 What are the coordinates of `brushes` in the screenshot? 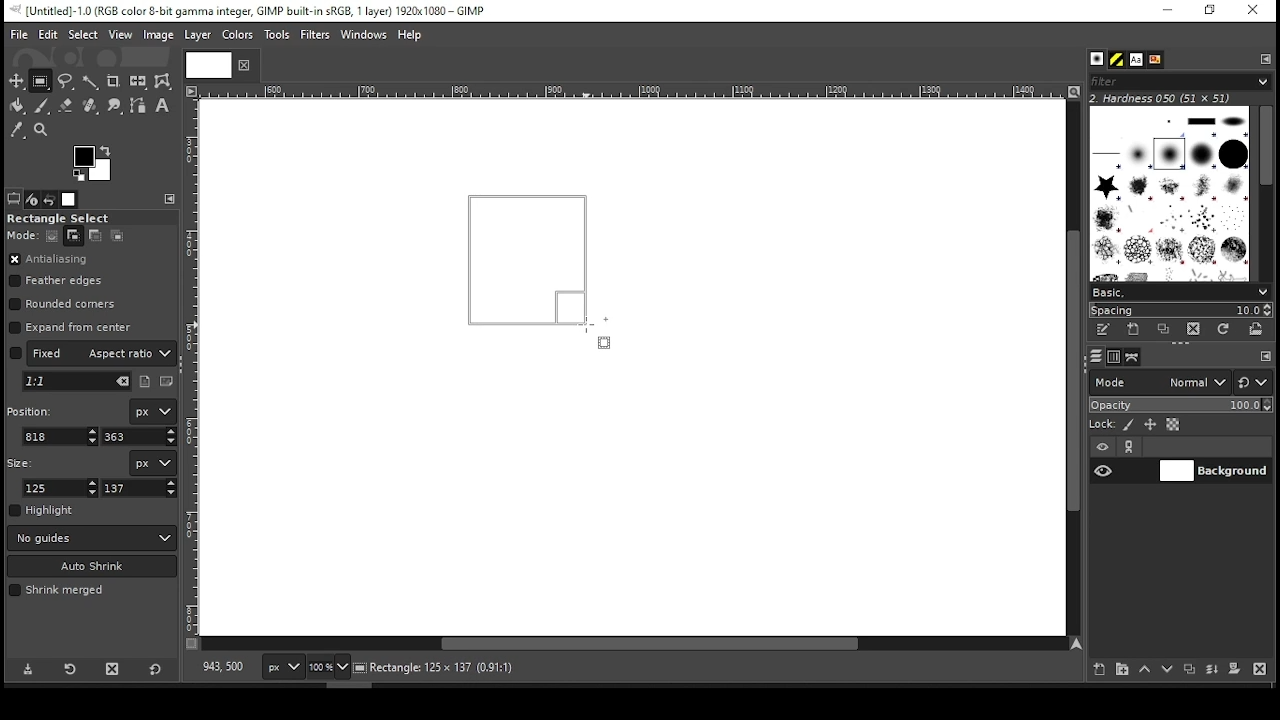 It's located at (1169, 193).